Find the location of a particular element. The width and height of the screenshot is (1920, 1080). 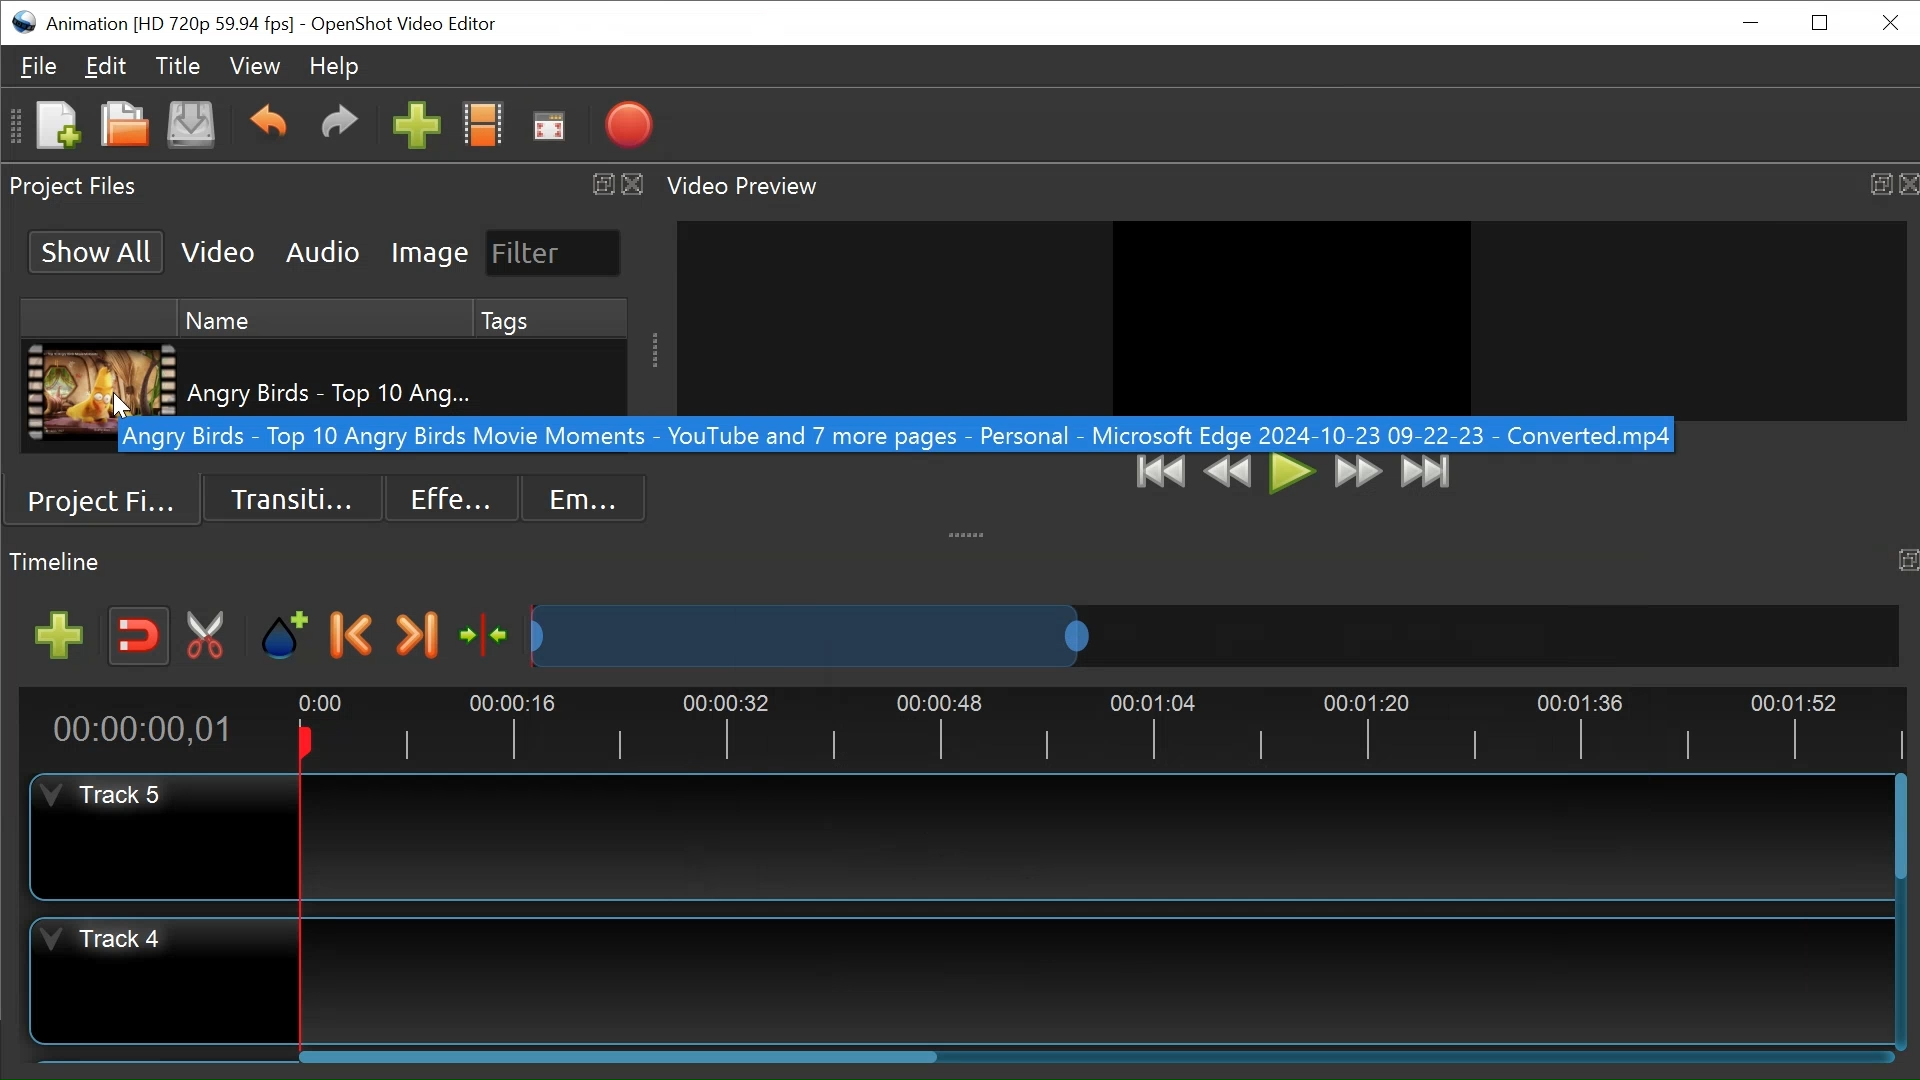

Show All is located at coordinates (97, 251).